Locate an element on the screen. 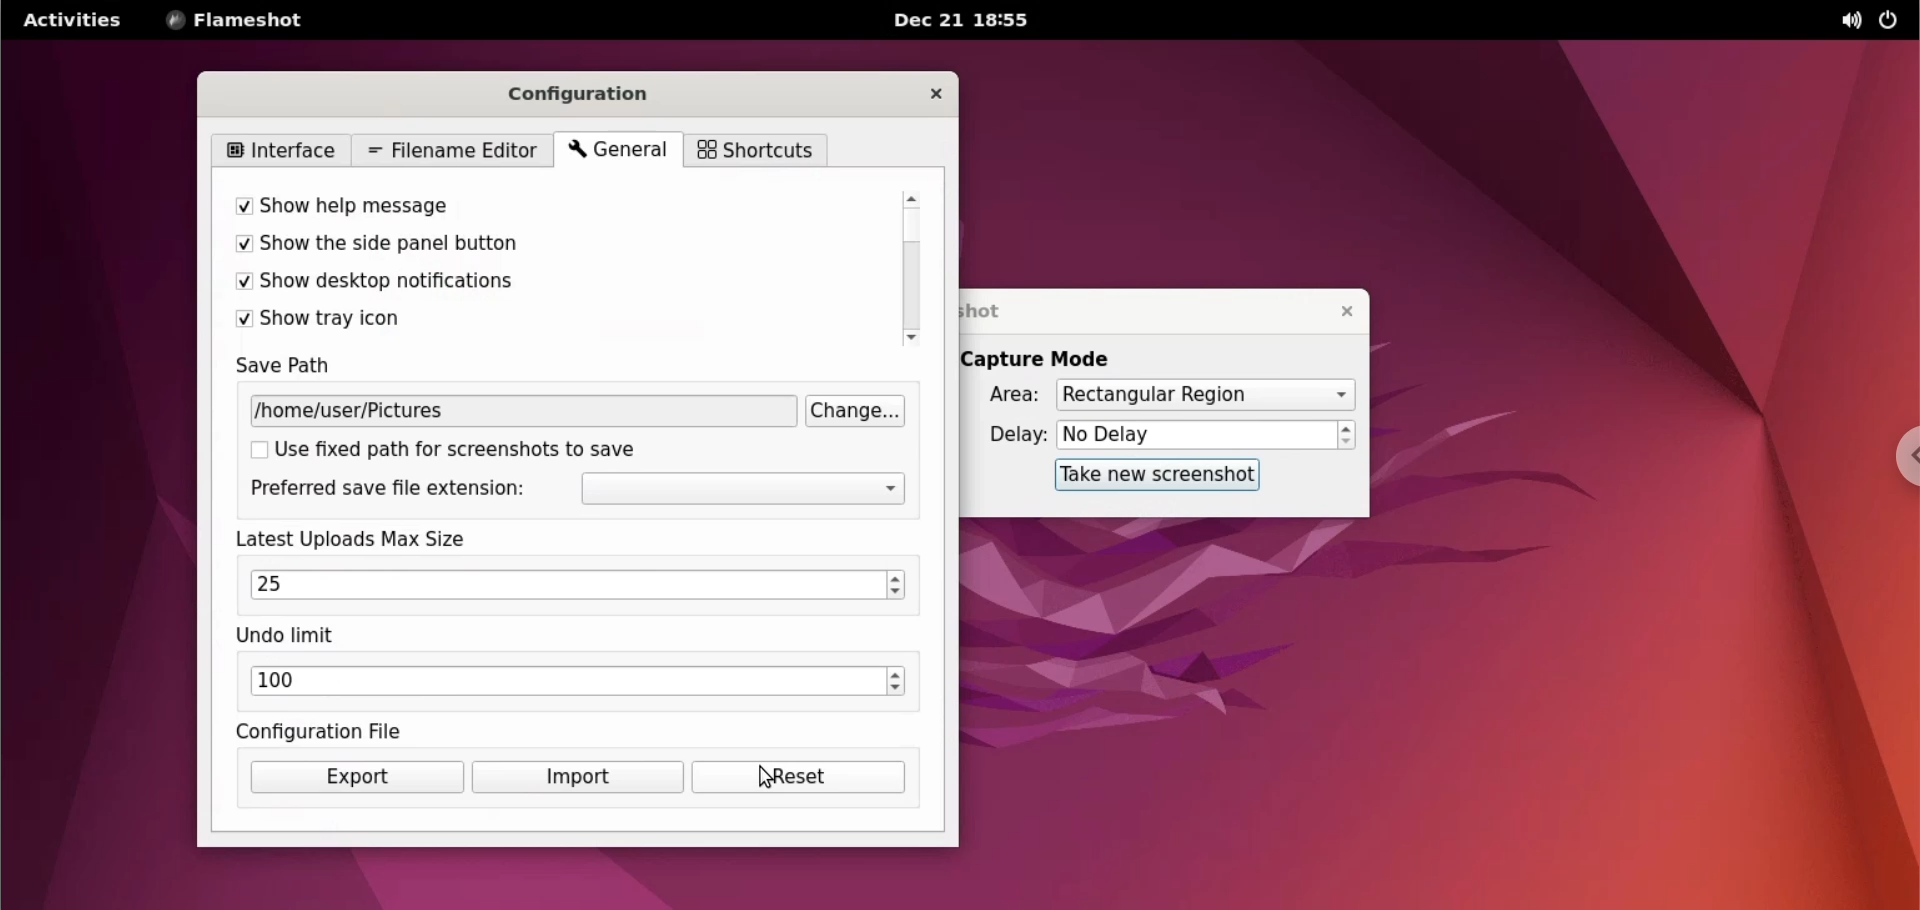  show help message is located at coordinates (487, 200).